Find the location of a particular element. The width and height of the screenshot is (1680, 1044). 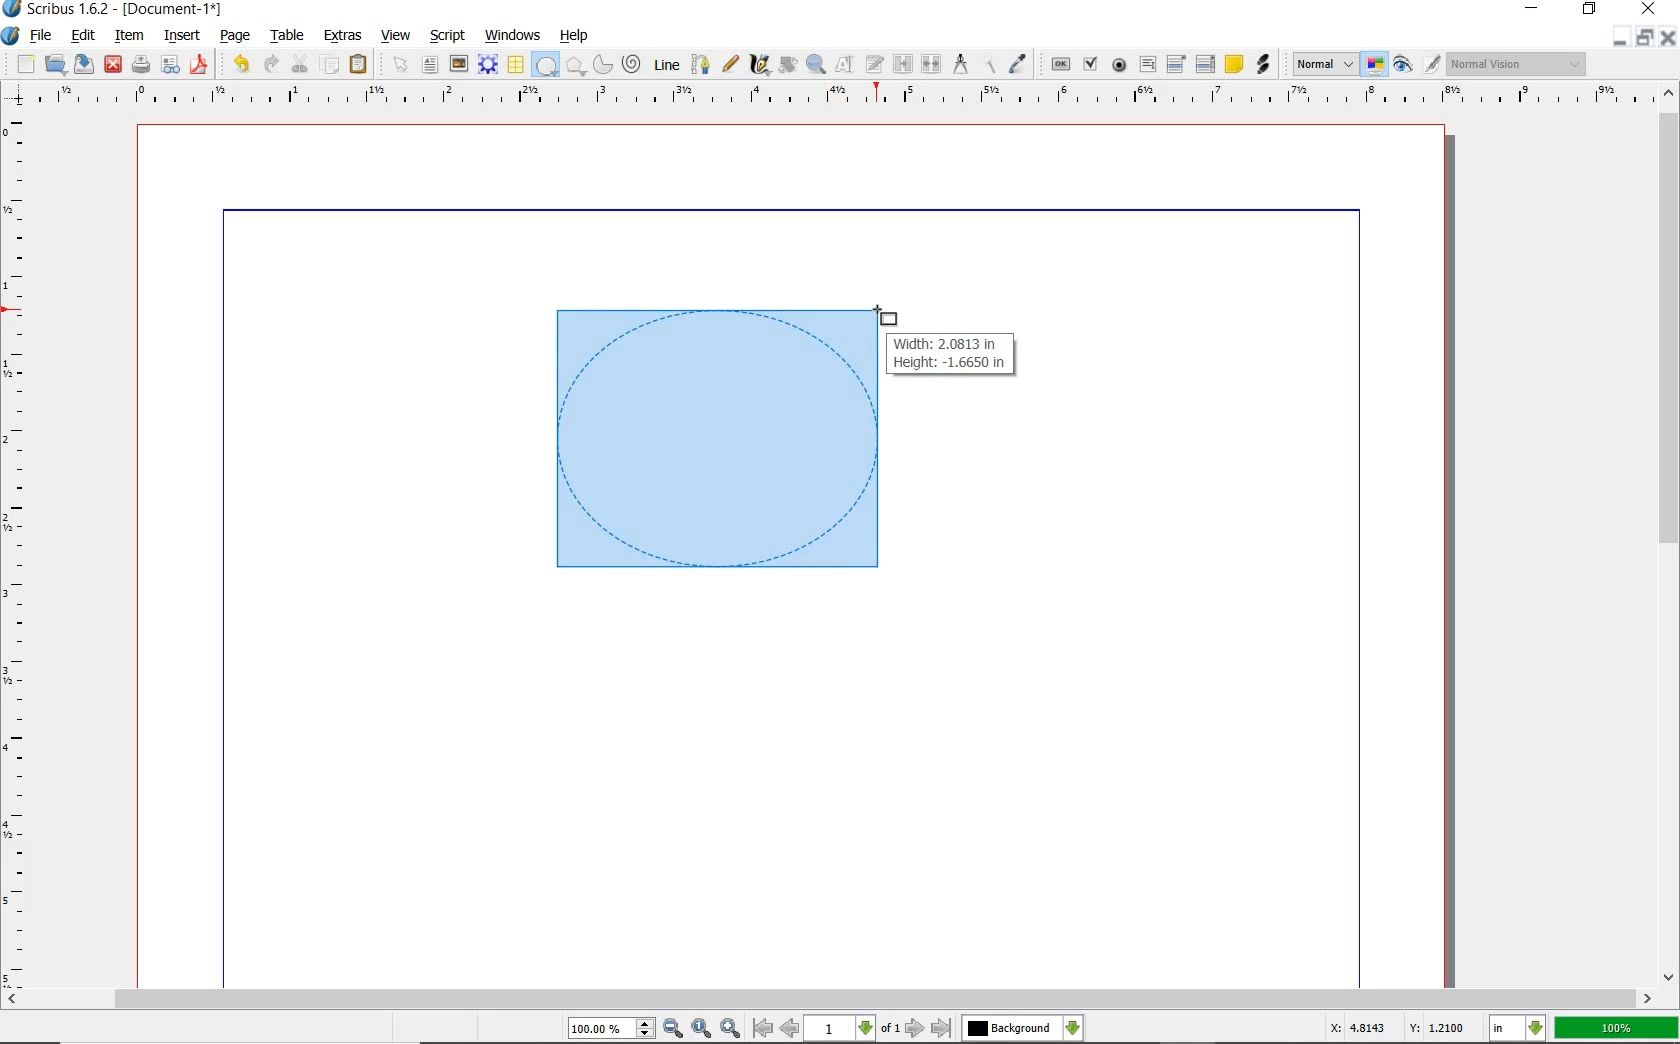

MINIMIZE is located at coordinates (1534, 7).